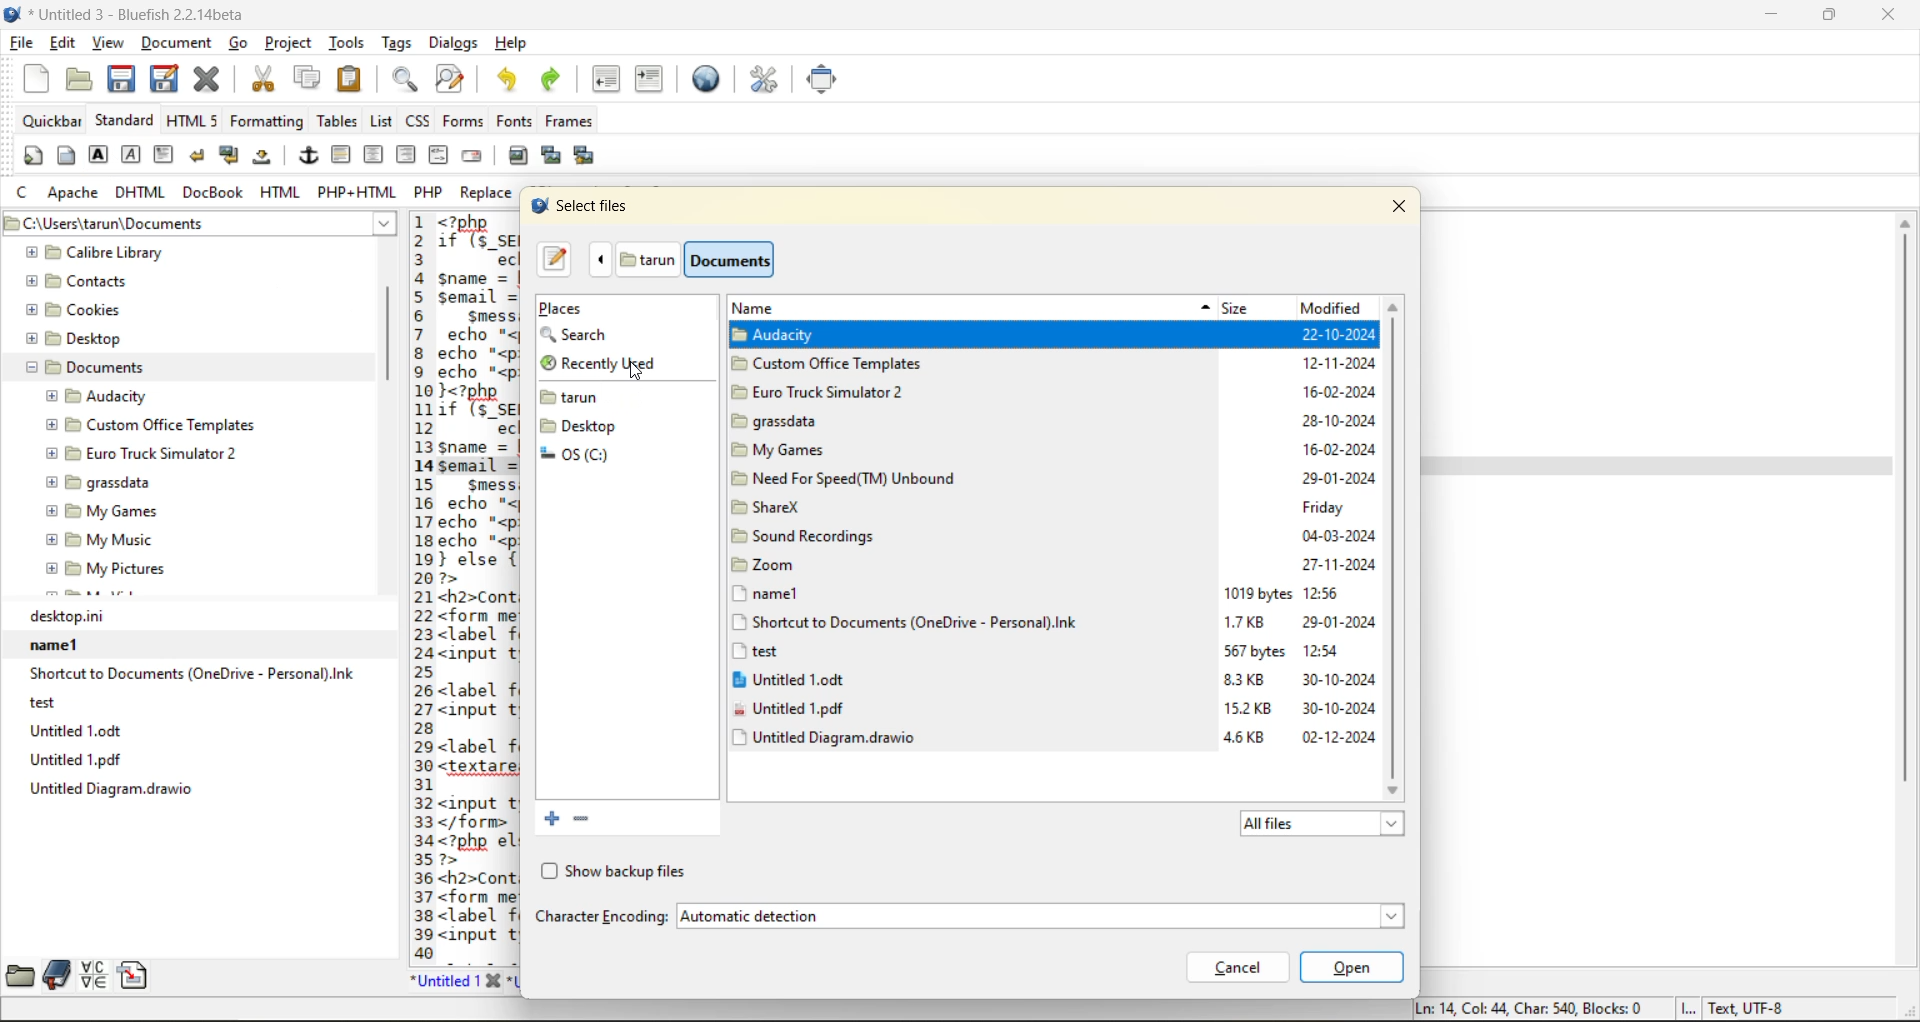 The width and height of the screenshot is (1920, 1022). Describe the element at coordinates (407, 81) in the screenshot. I see `find bar` at that location.